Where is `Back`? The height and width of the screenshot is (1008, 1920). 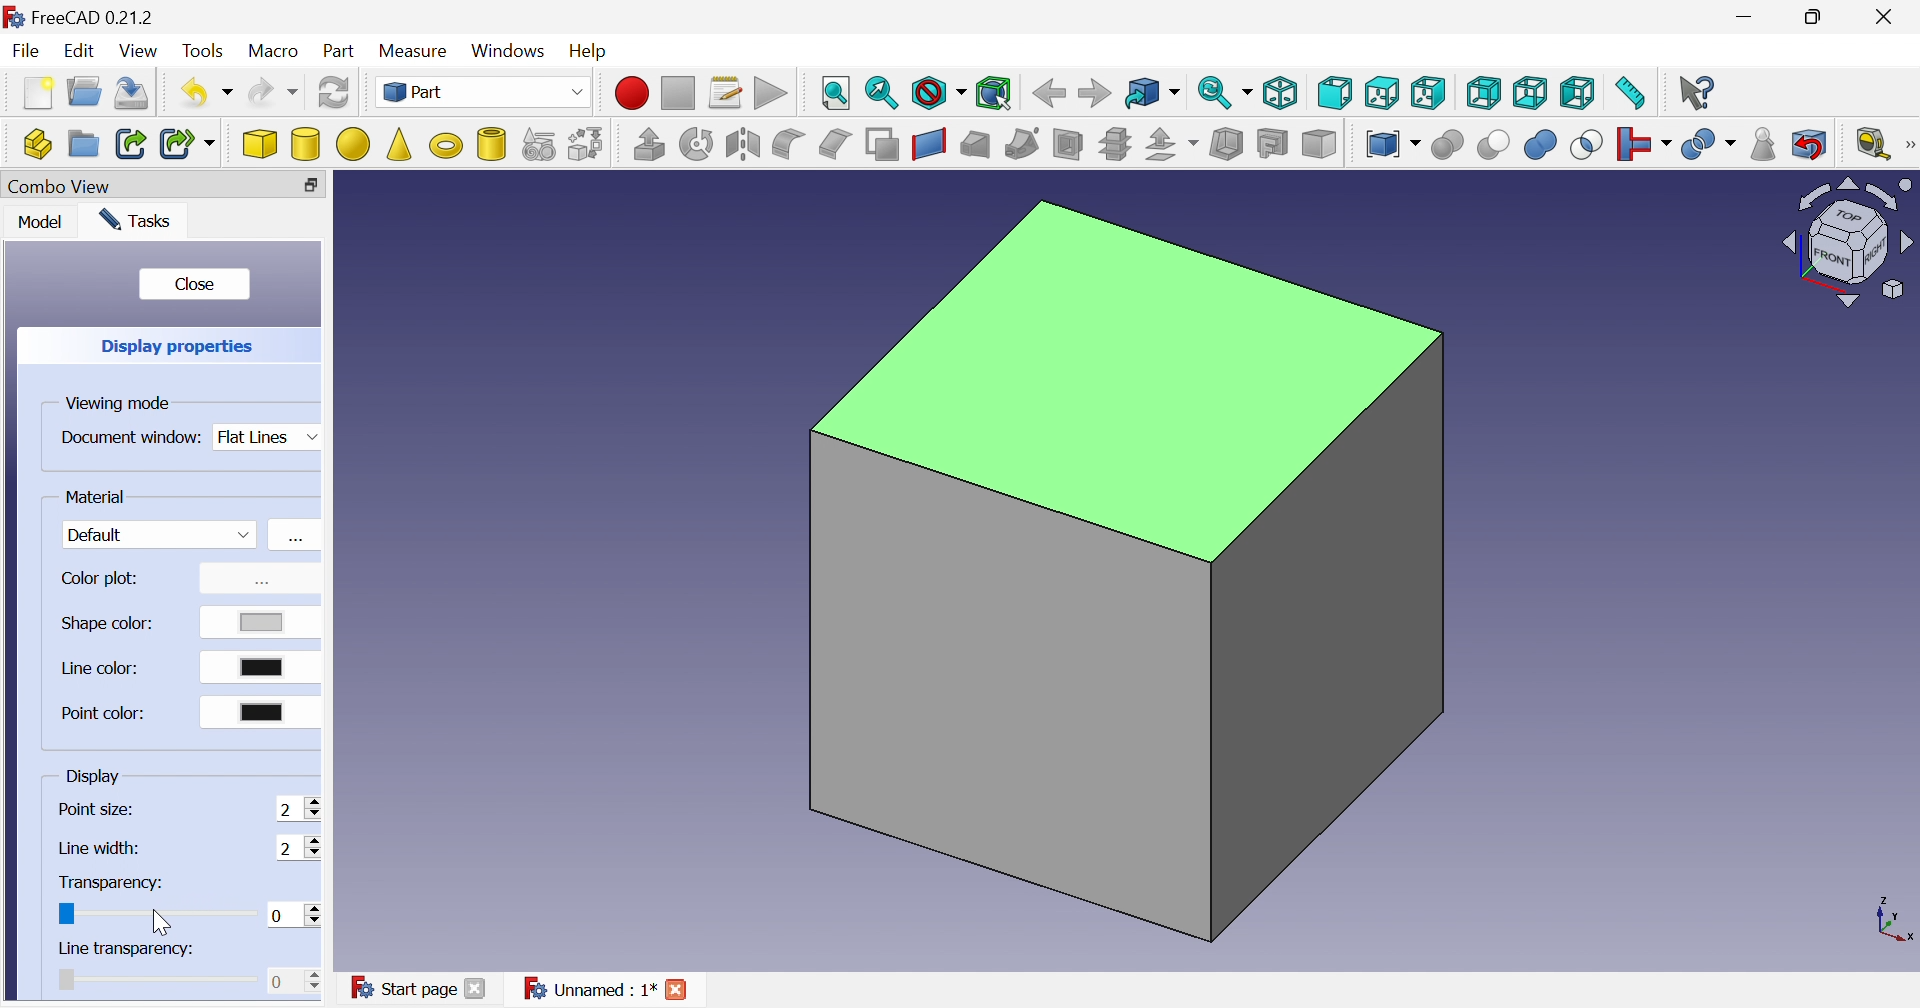 Back is located at coordinates (1050, 94).